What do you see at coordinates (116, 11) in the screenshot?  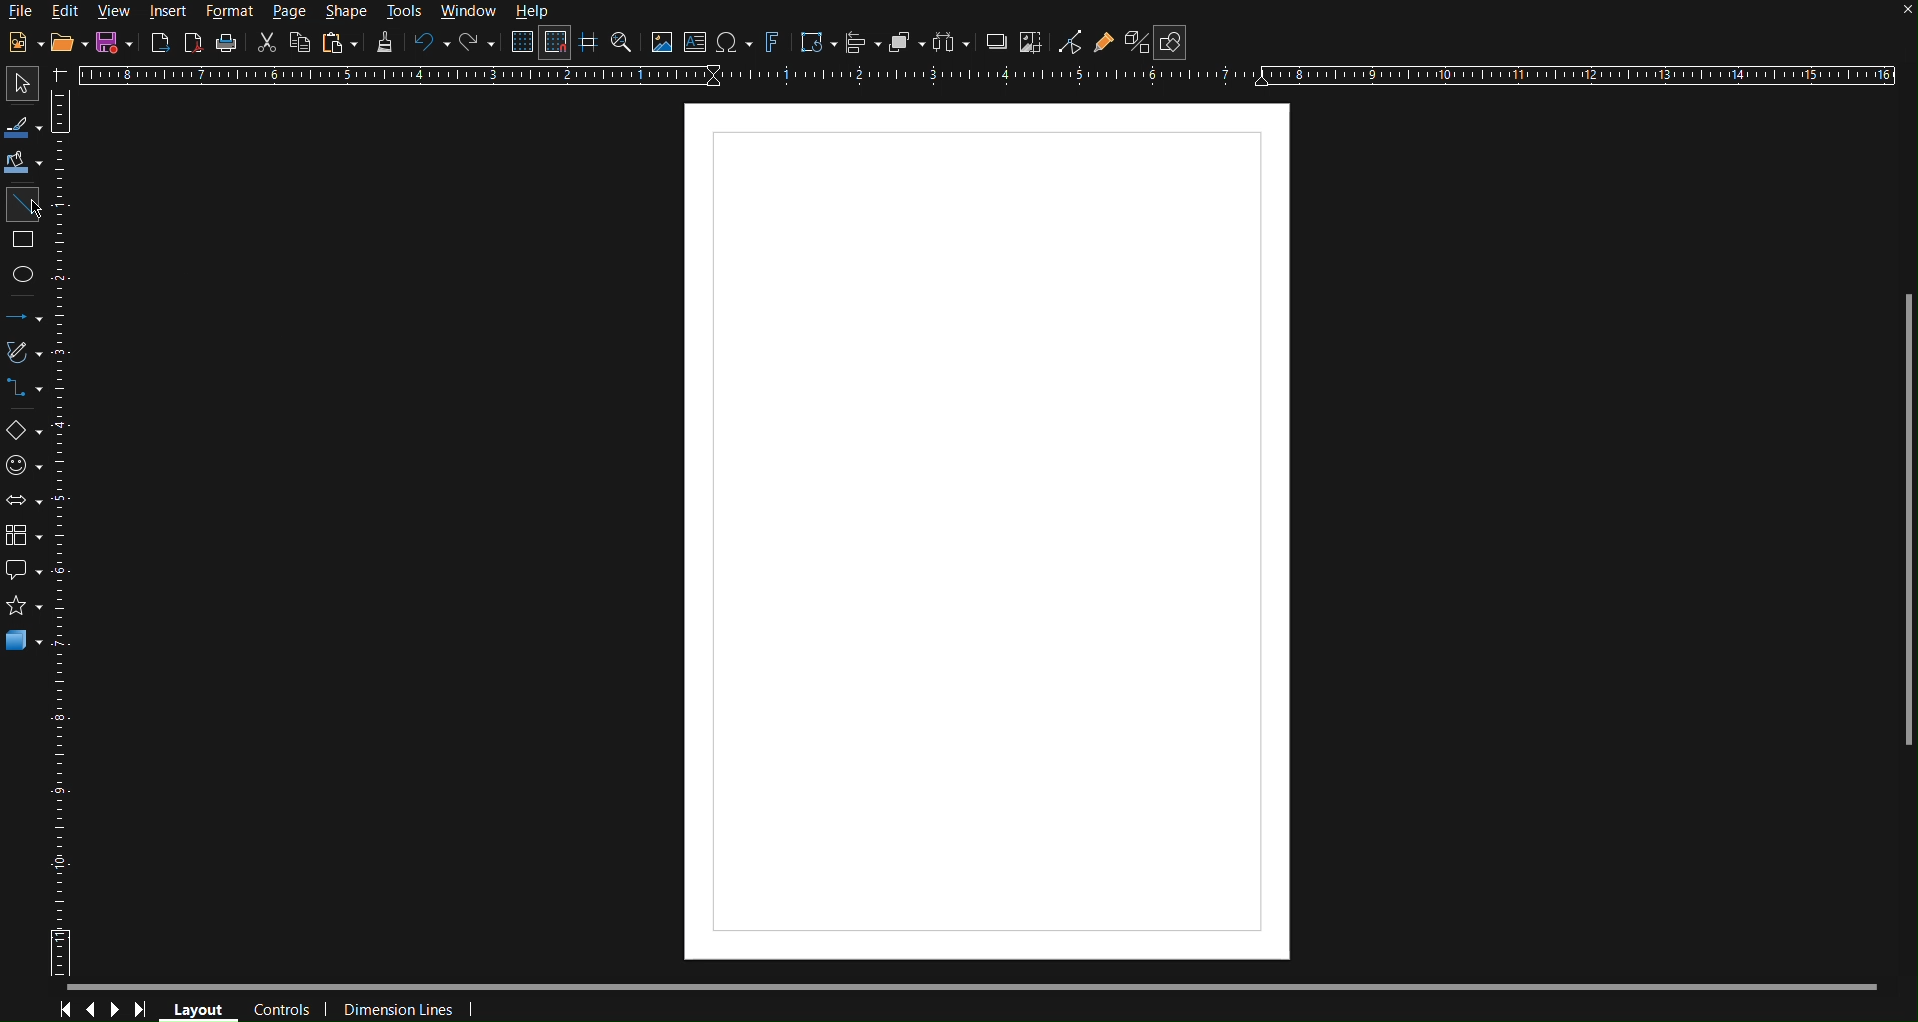 I see `View` at bounding box center [116, 11].